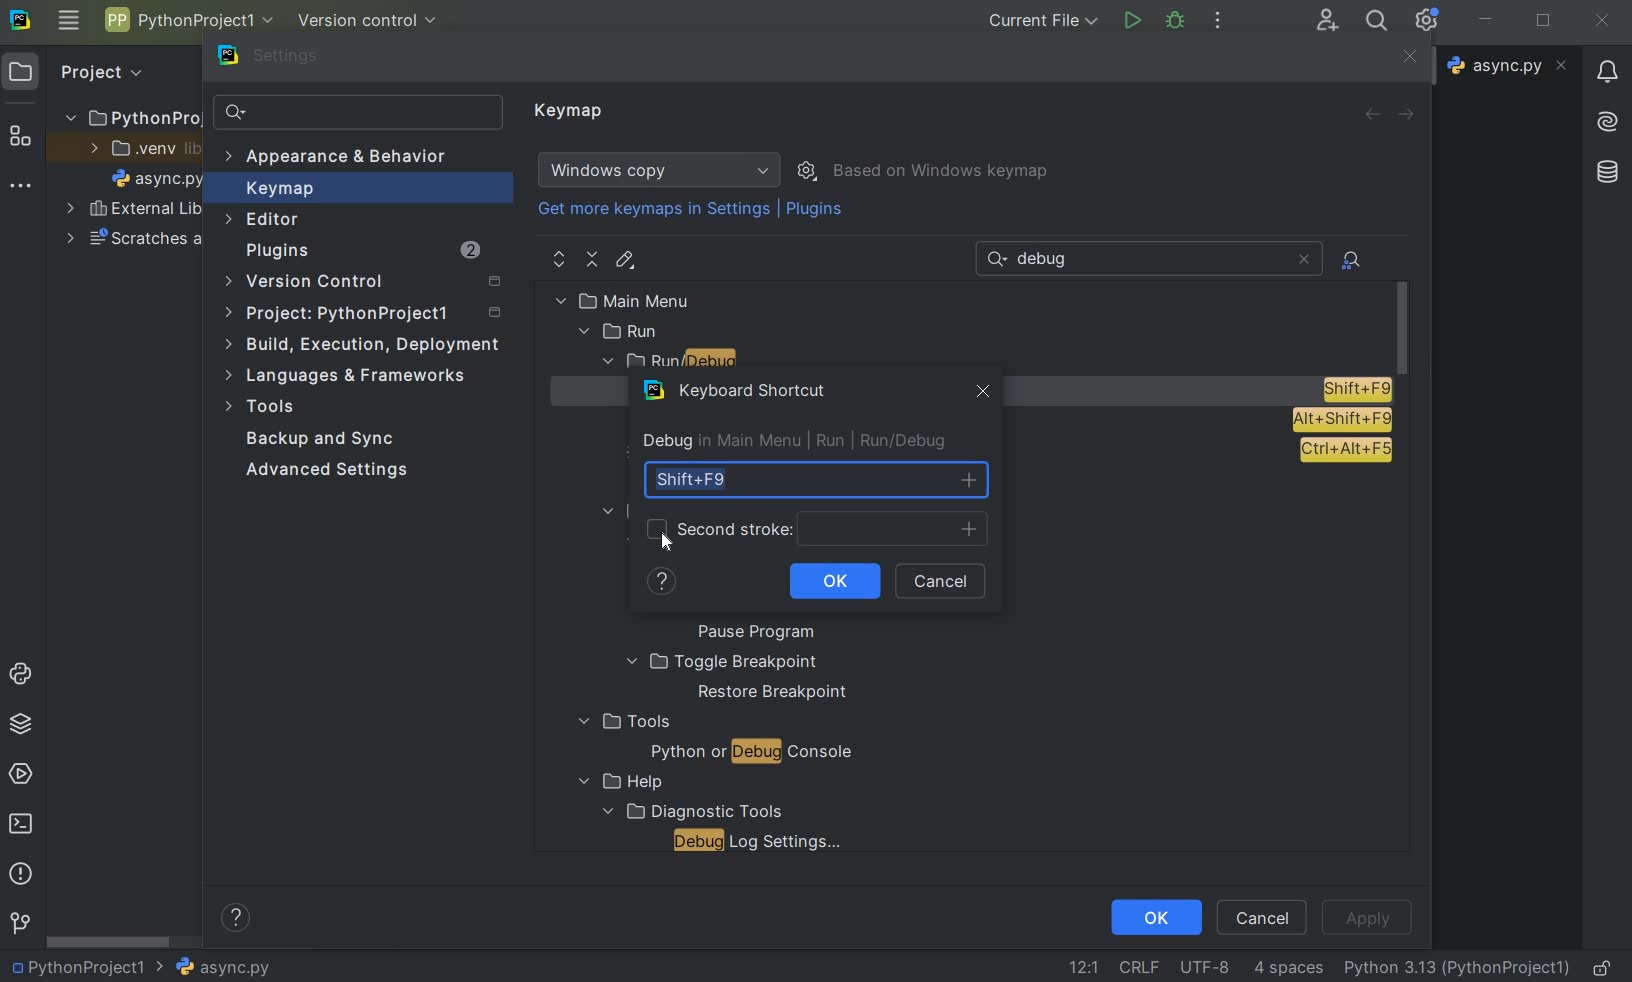 The image size is (1632, 982). What do you see at coordinates (24, 675) in the screenshot?
I see `python console` at bounding box center [24, 675].